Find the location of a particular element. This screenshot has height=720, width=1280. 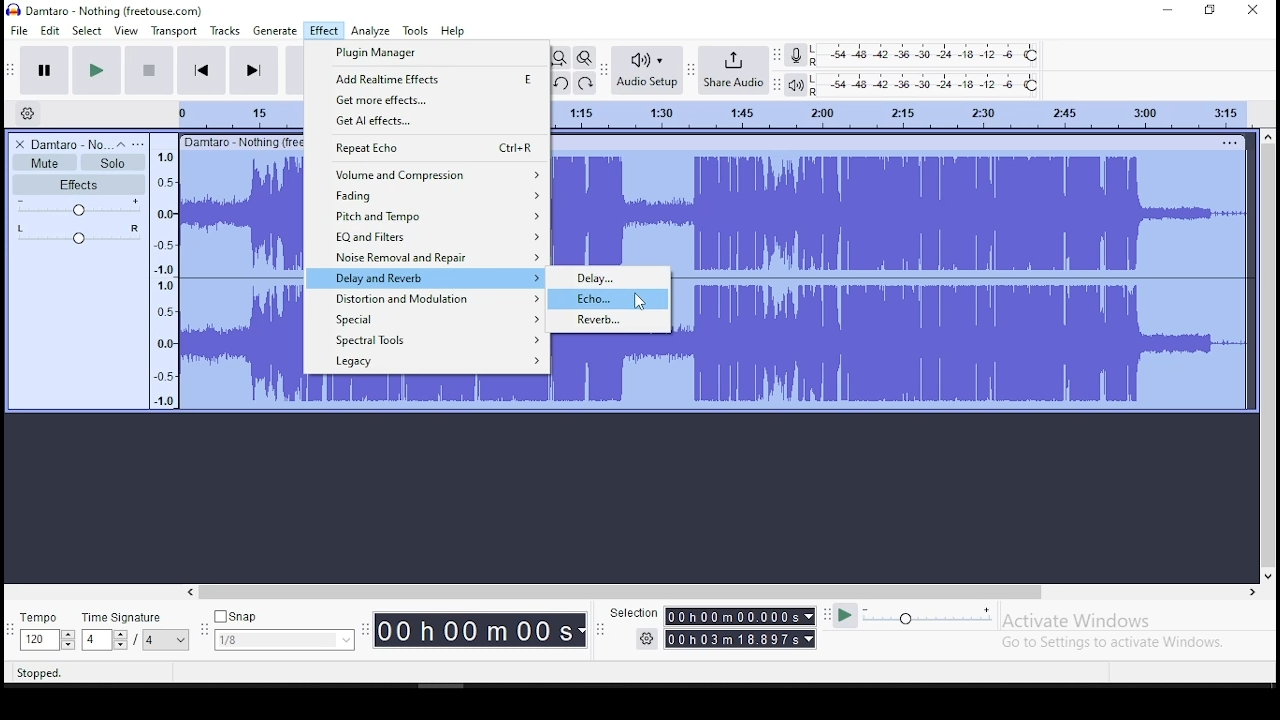

Activate Windows is located at coordinates (1077, 621).